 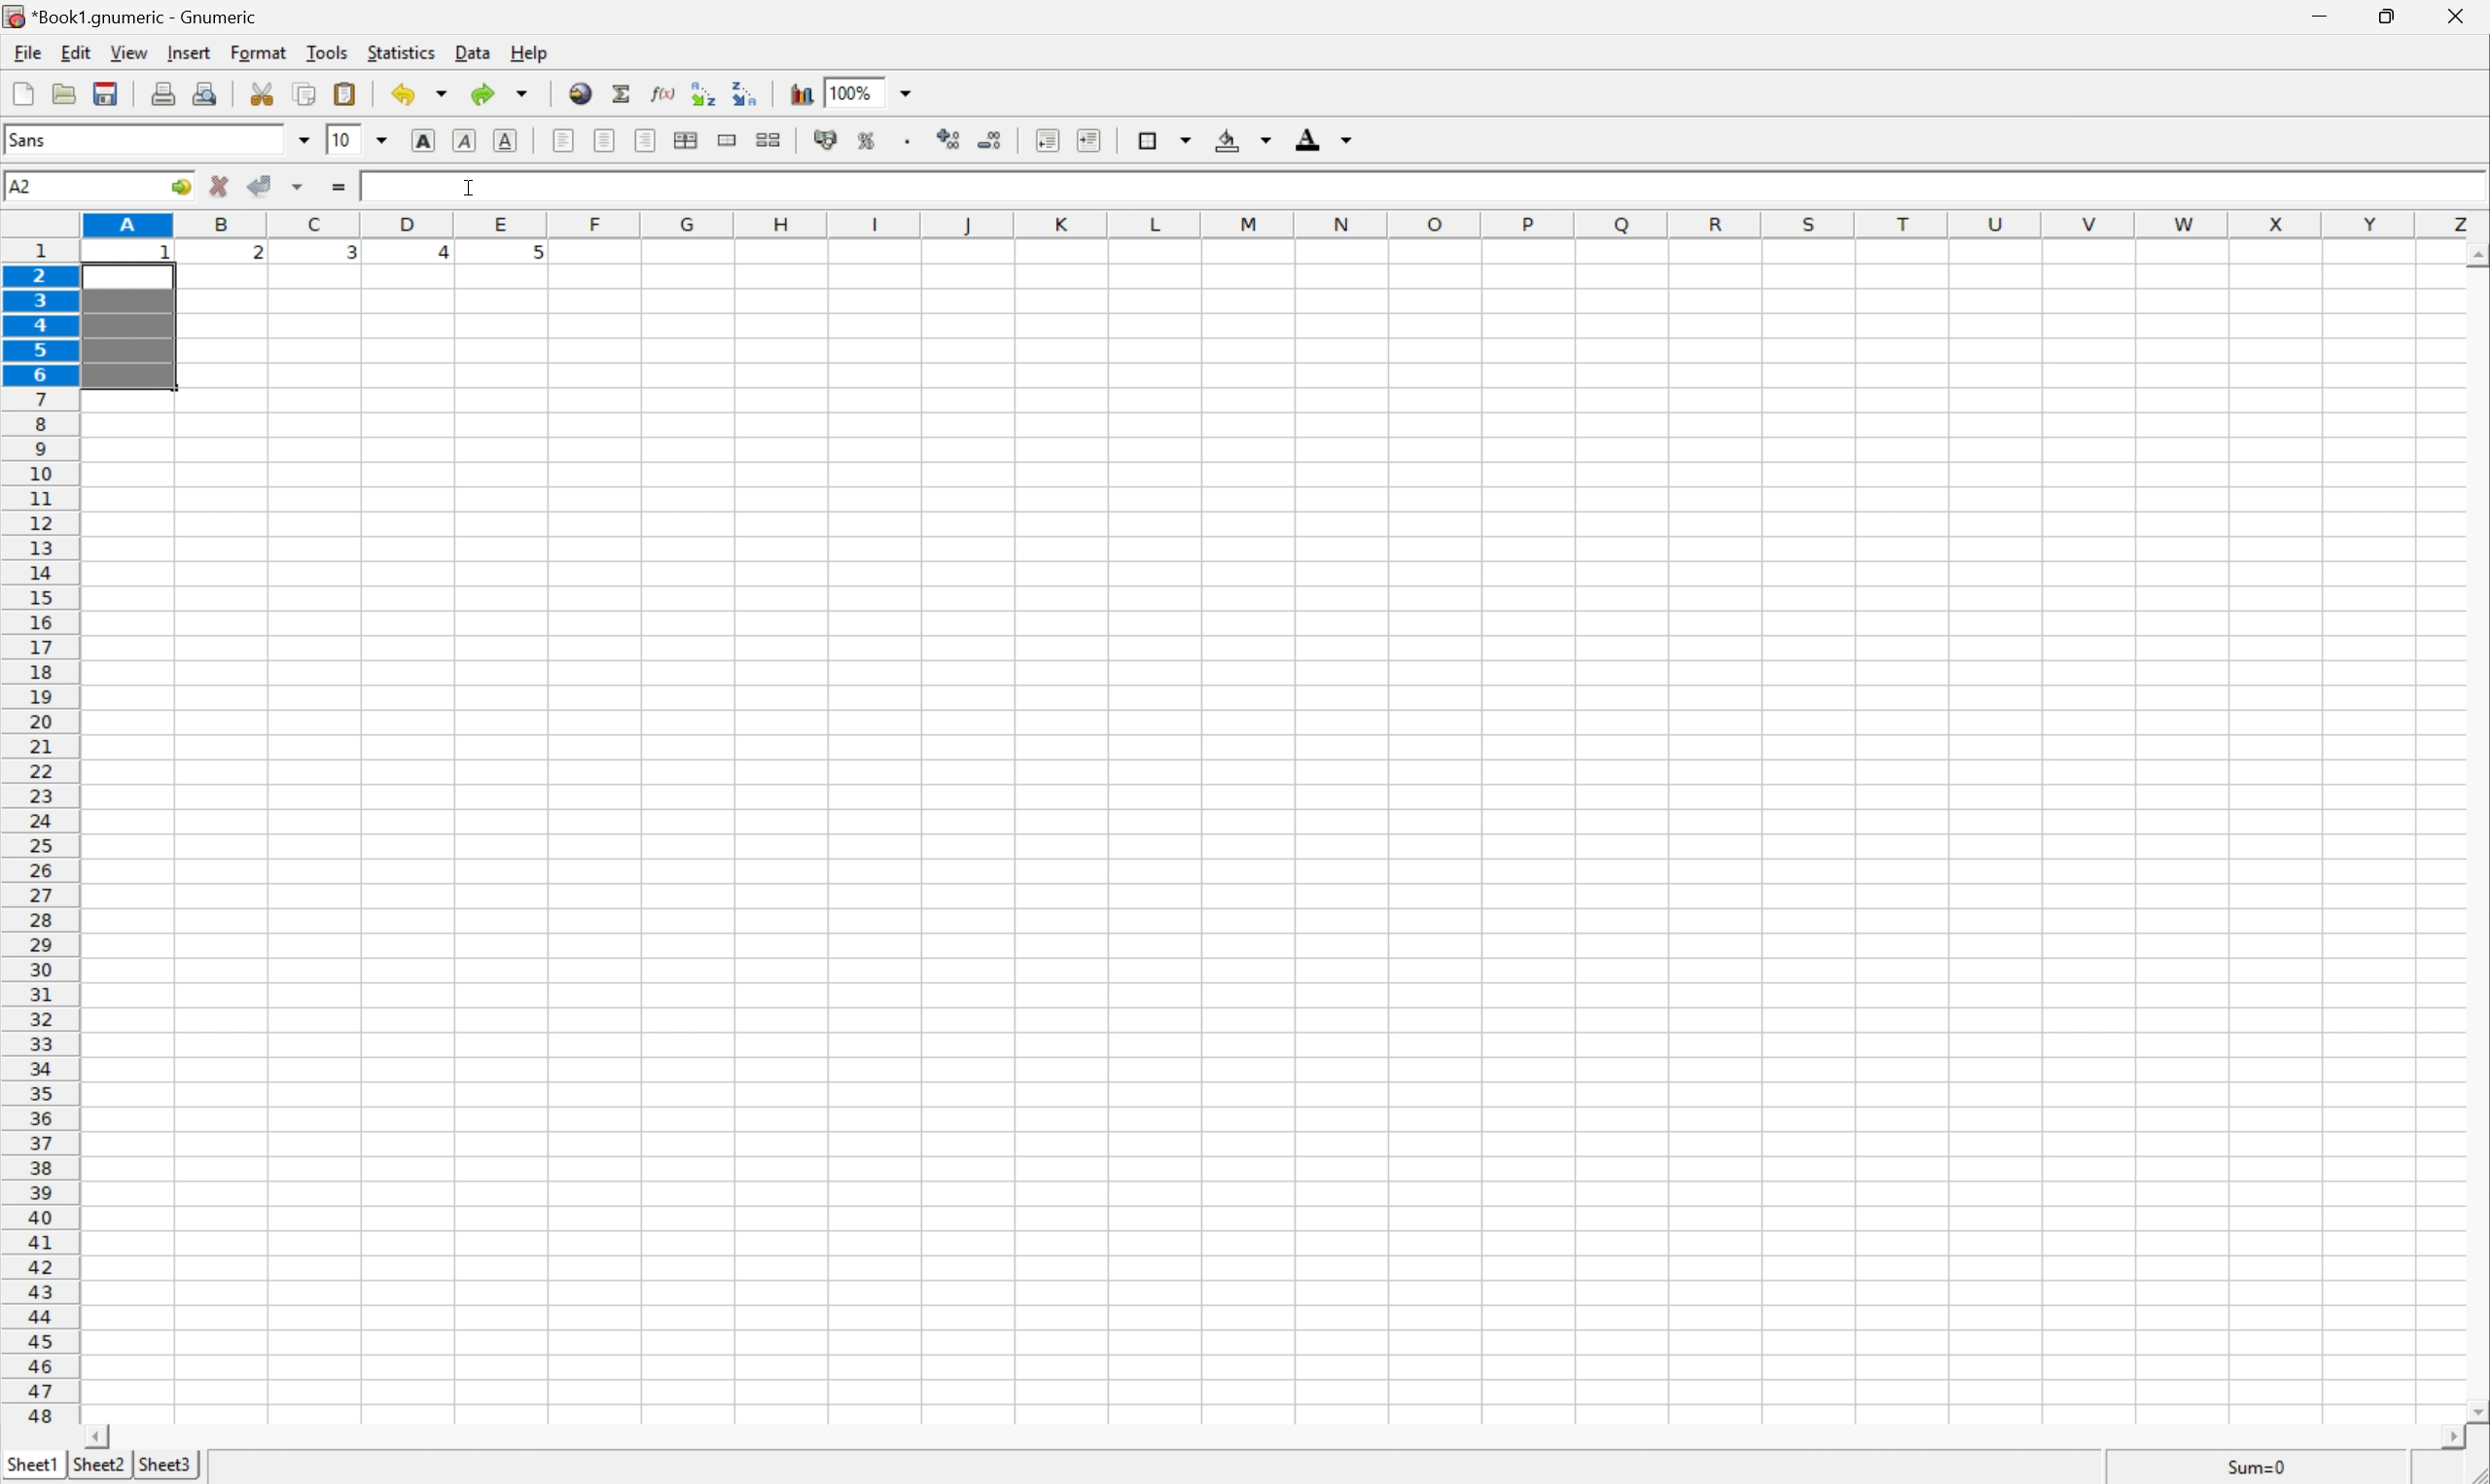 What do you see at coordinates (2460, 20) in the screenshot?
I see `close` at bounding box center [2460, 20].